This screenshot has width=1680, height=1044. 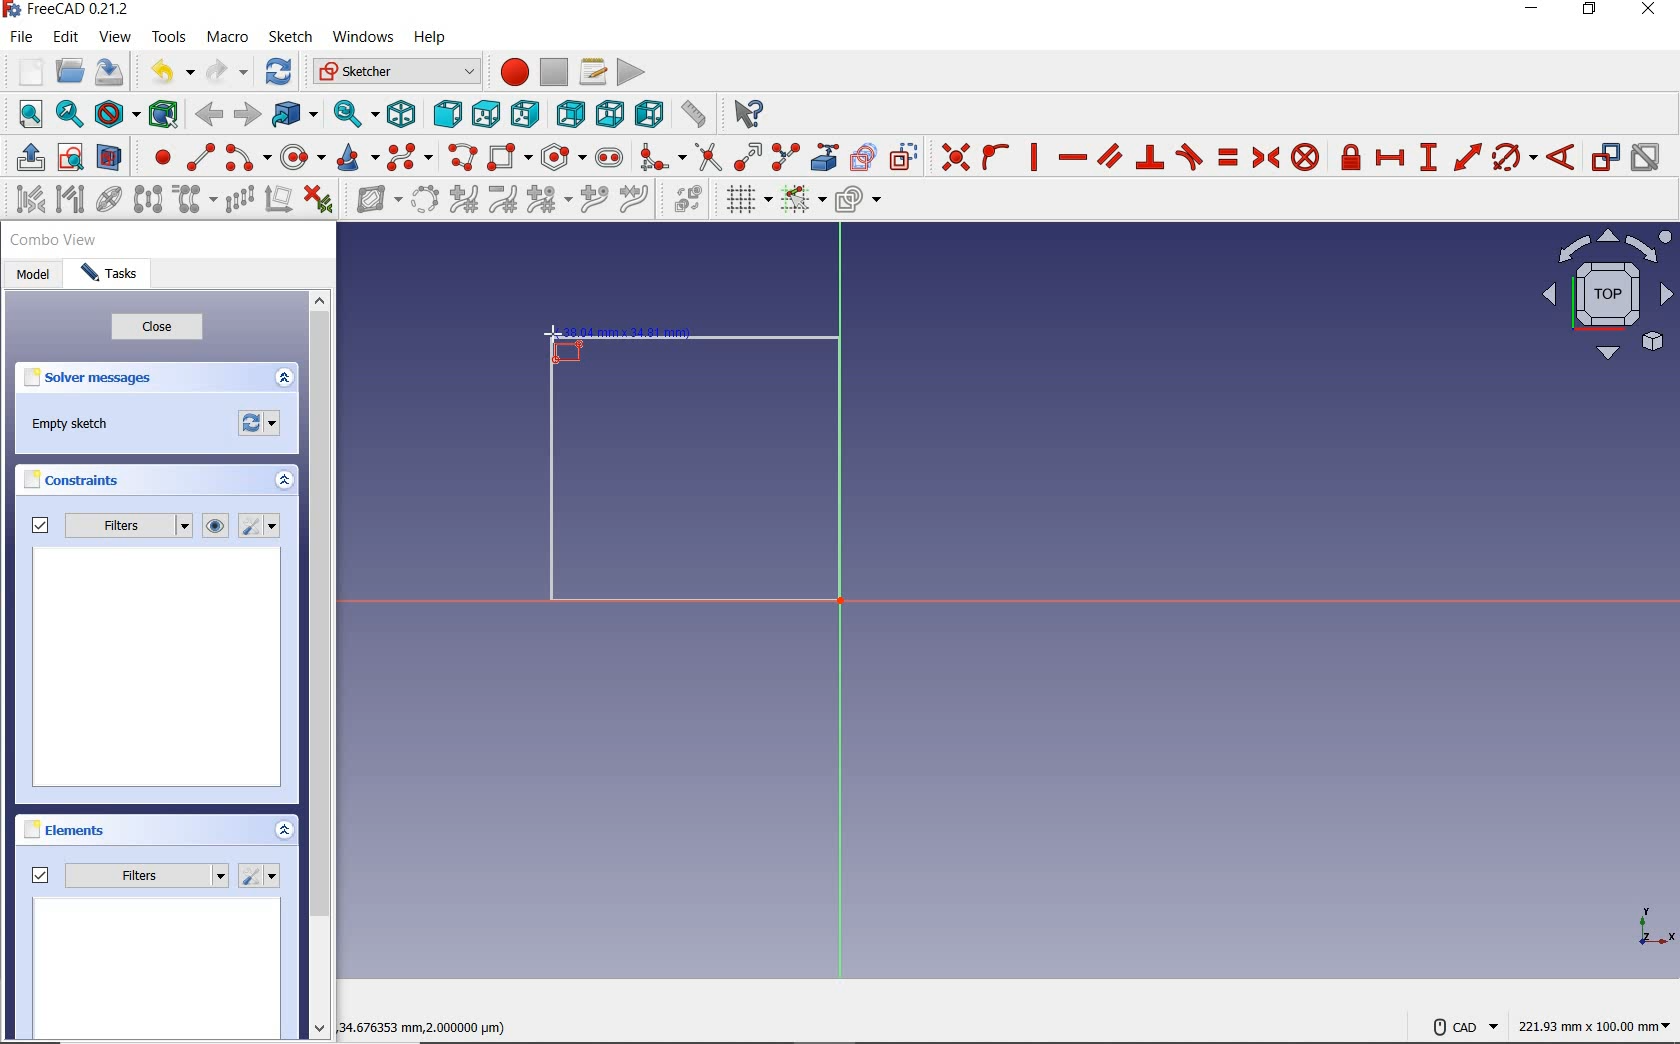 What do you see at coordinates (786, 157) in the screenshot?
I see `split edge` at bounding box center [786, 157].